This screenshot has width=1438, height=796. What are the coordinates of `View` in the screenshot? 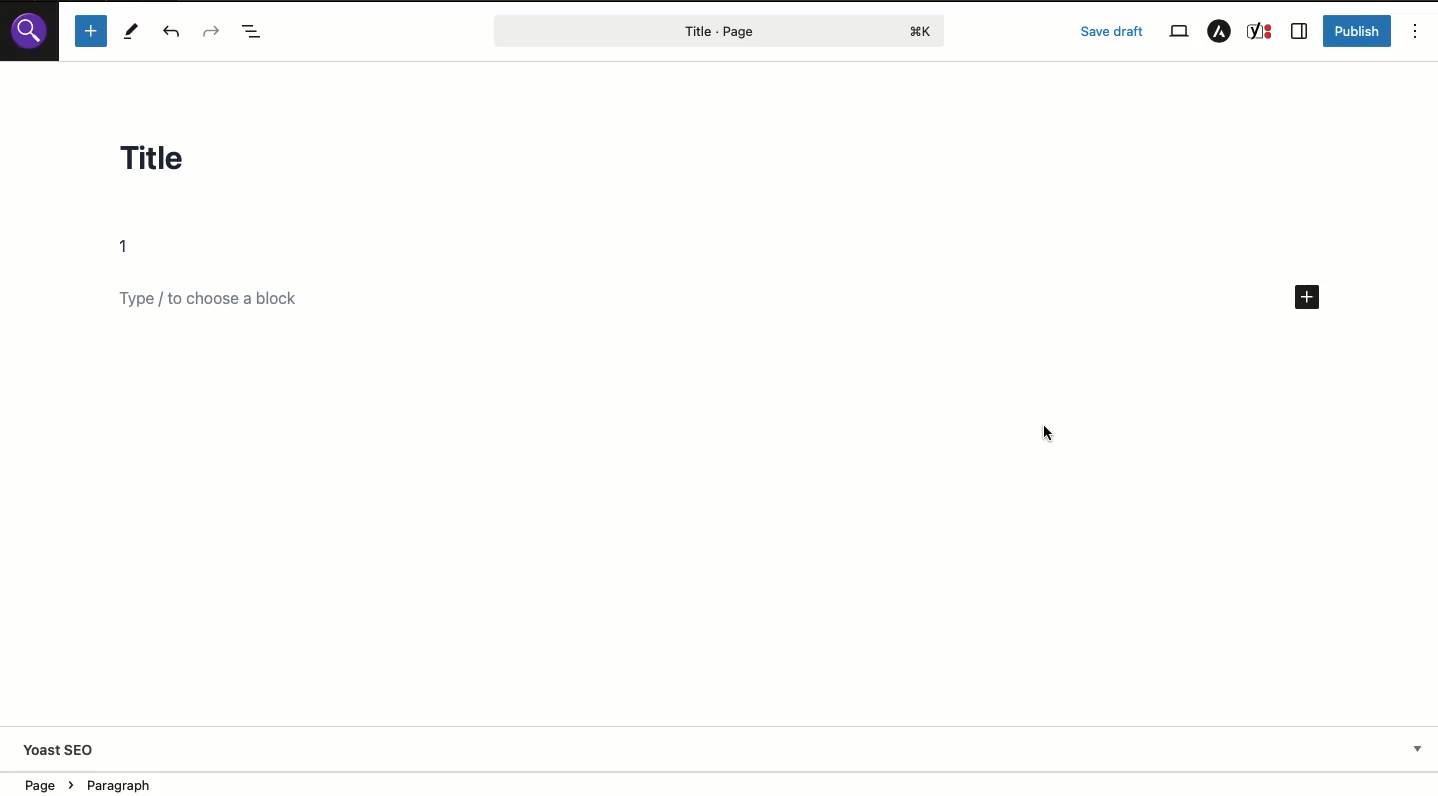 It's located at (1178, 32).